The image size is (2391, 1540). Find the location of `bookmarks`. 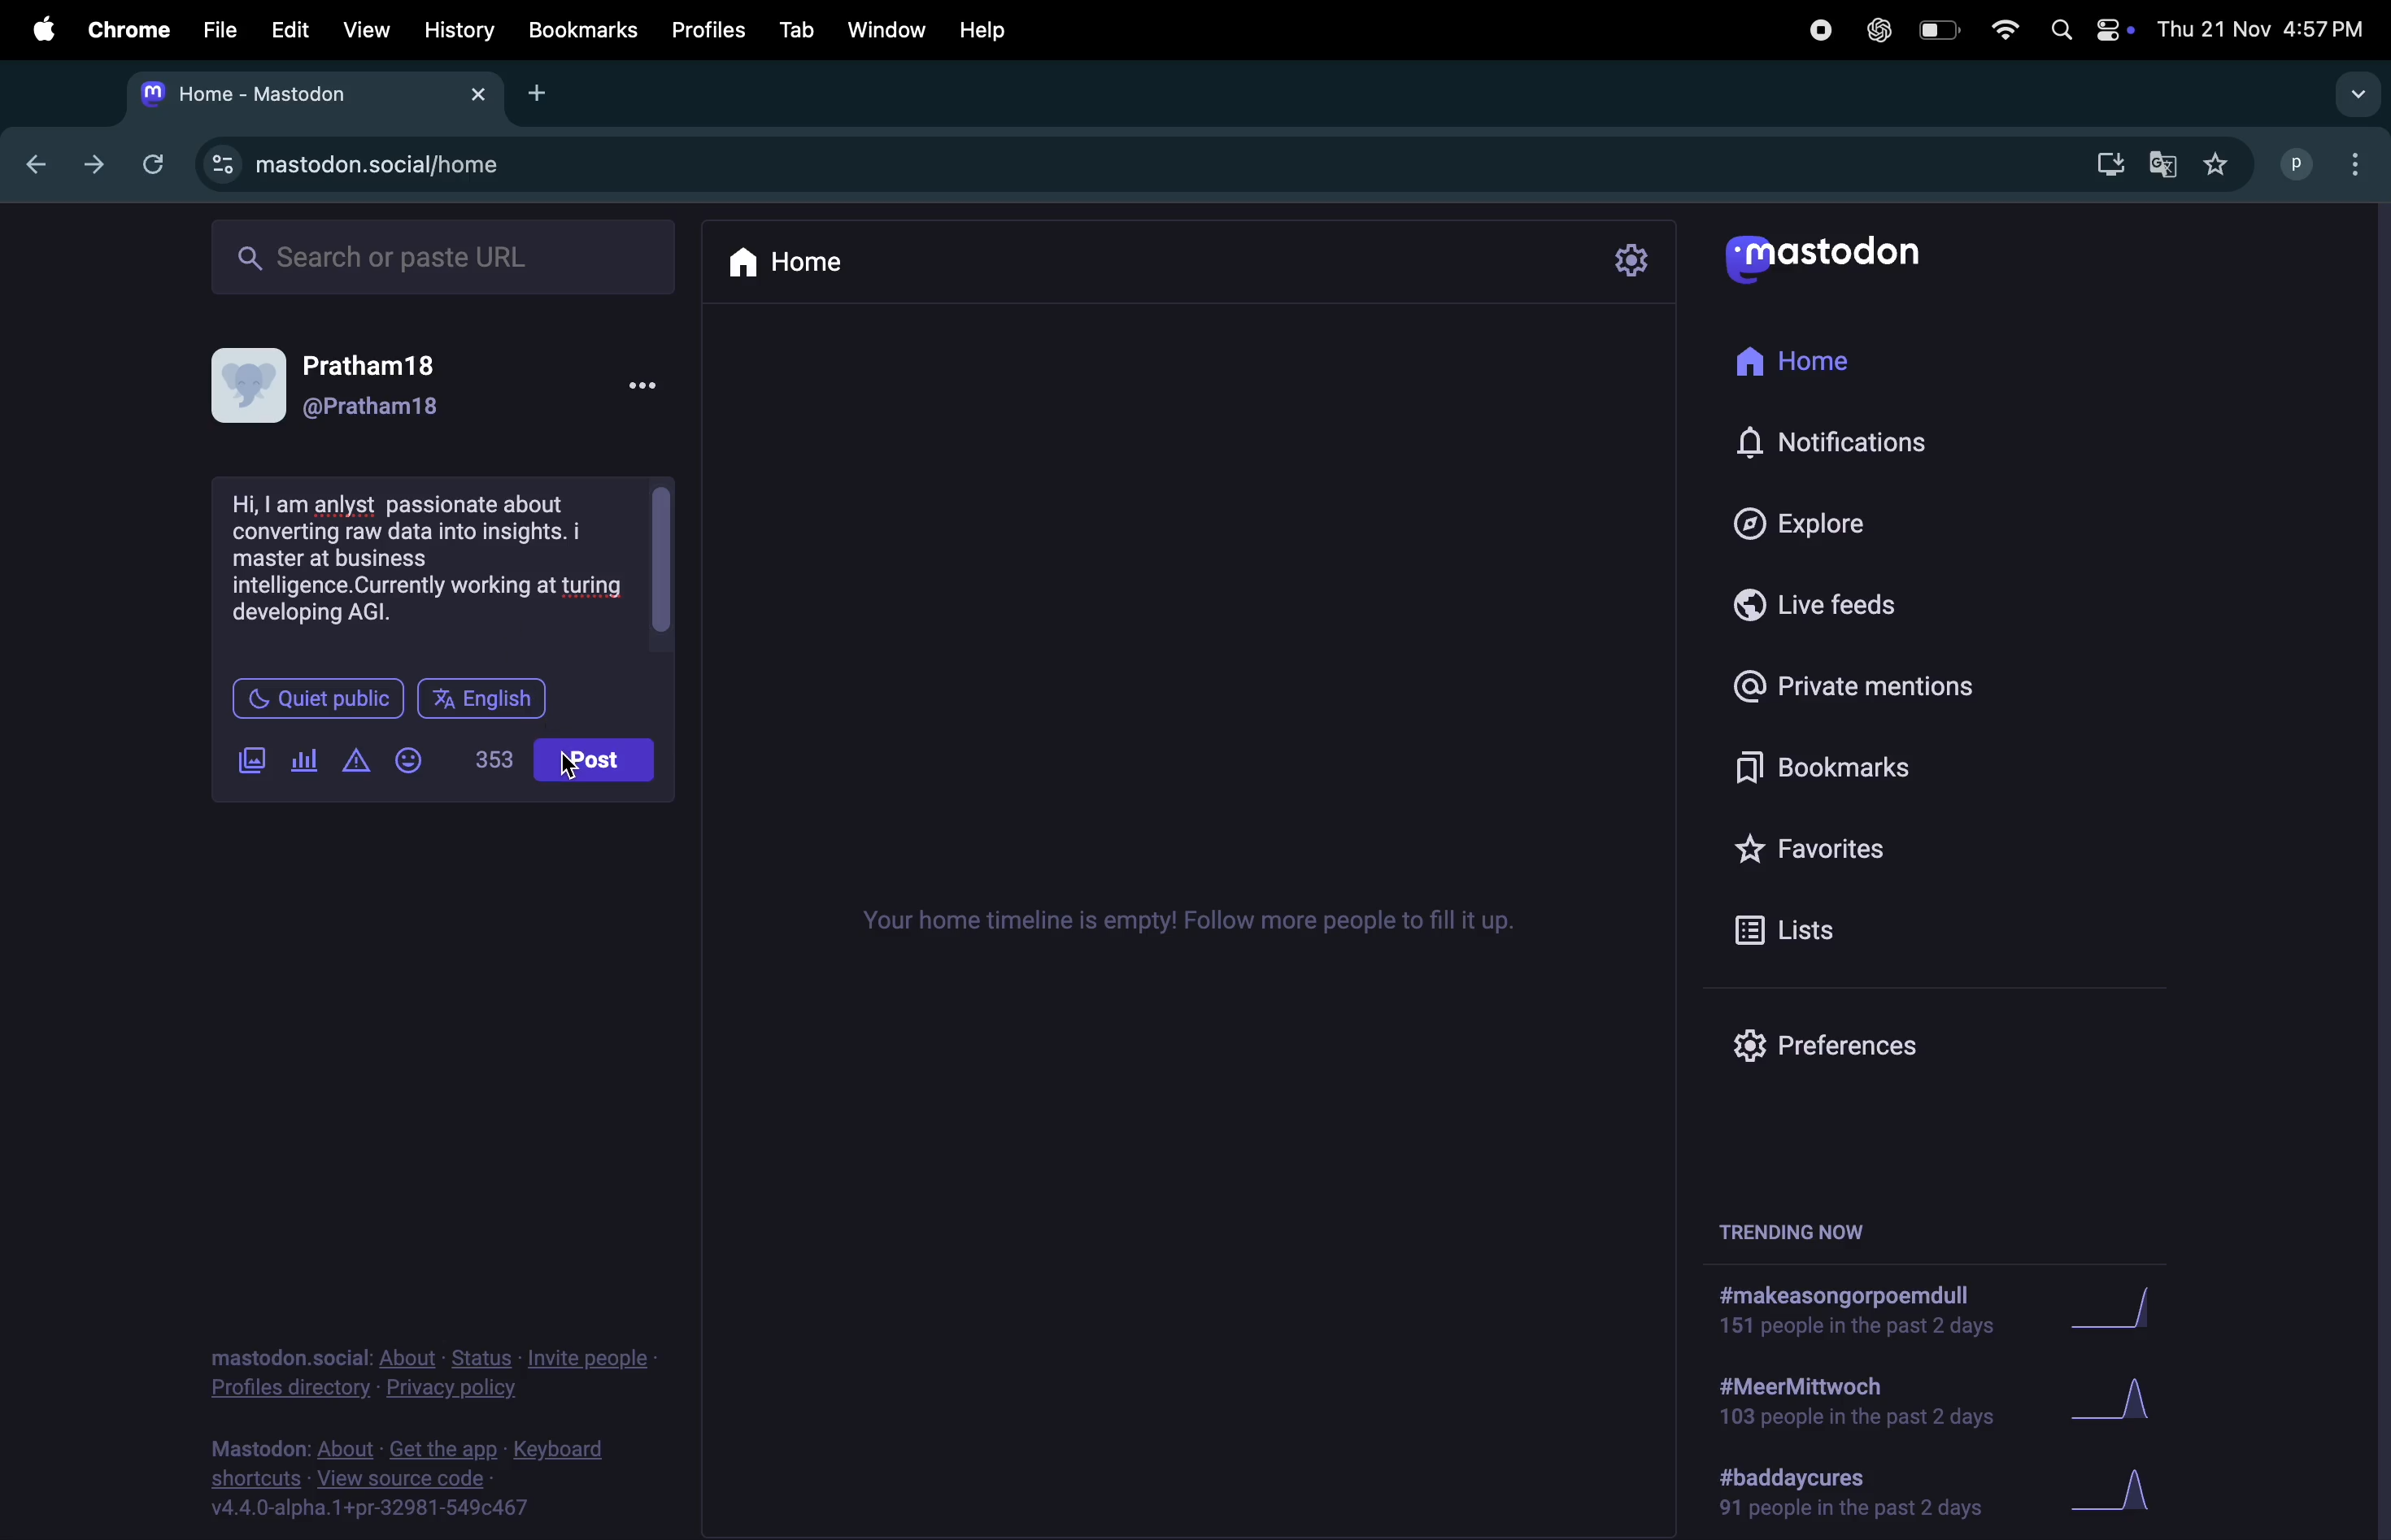

bookmarks is located at coordinates (583, 32).